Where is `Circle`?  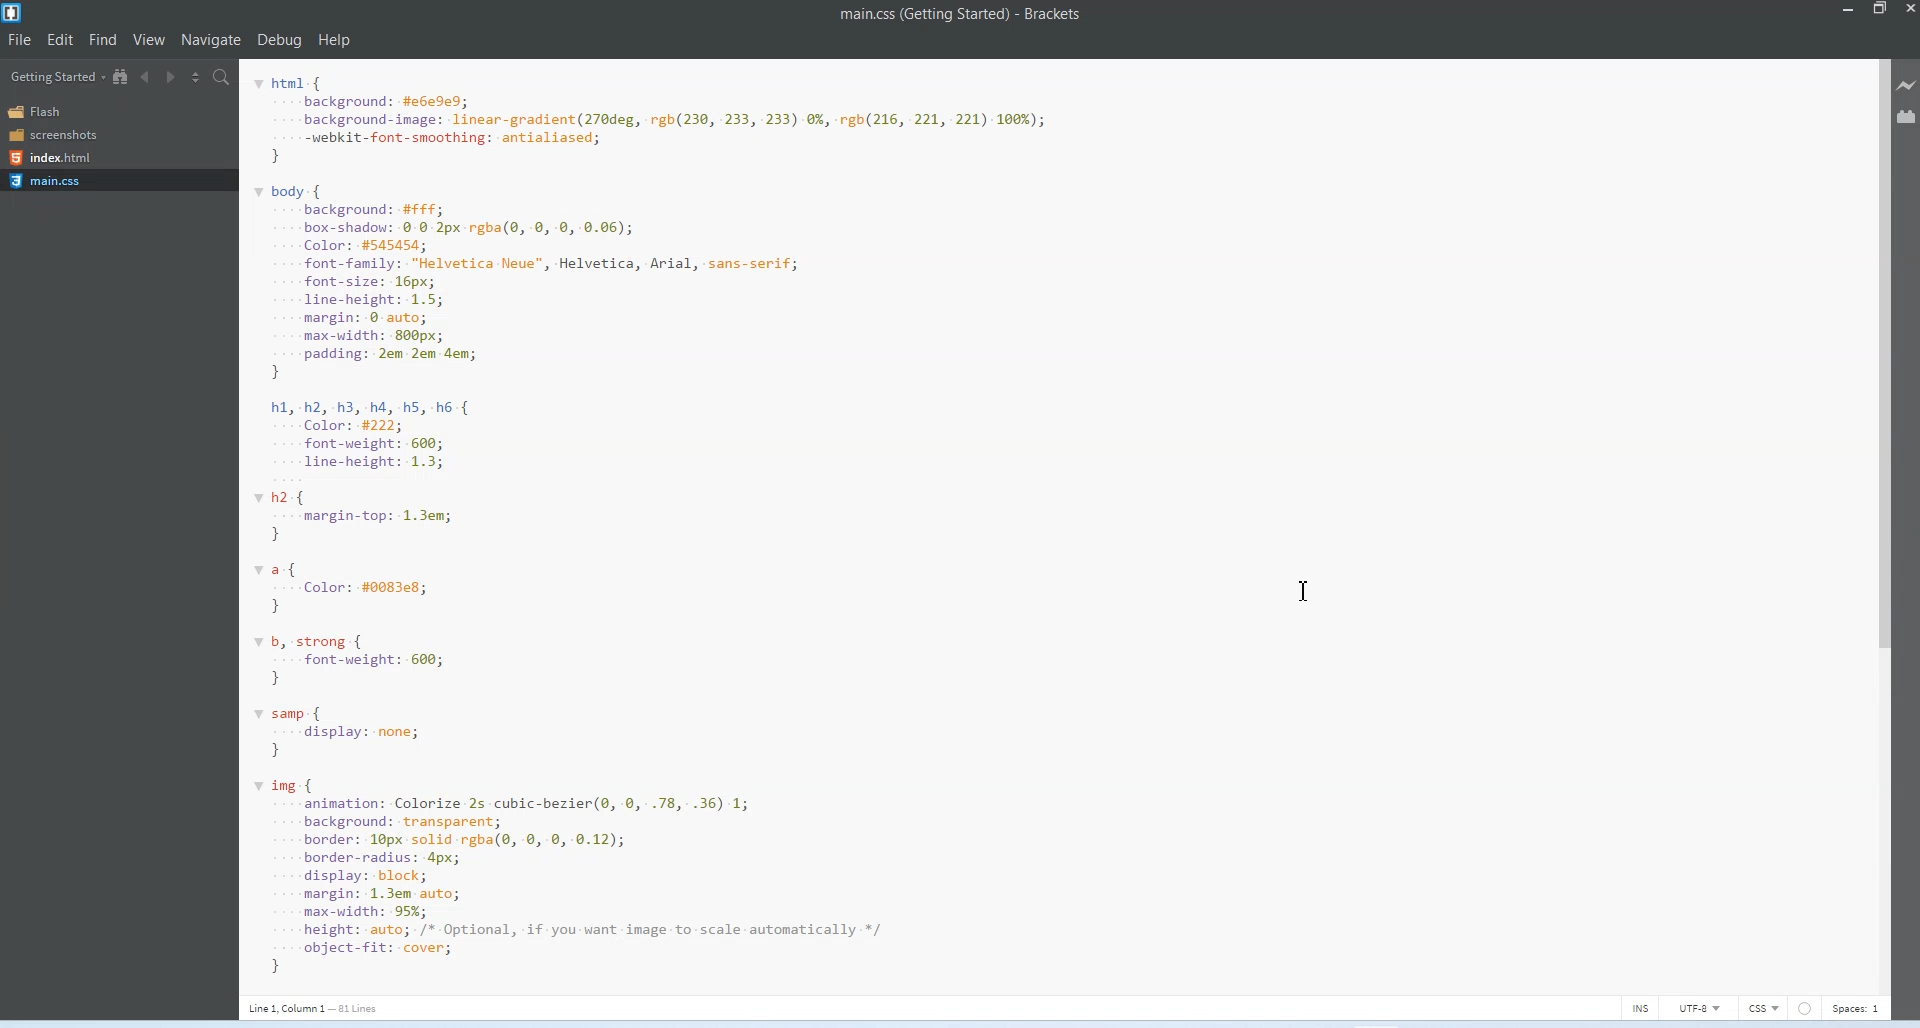 Circle is located at coordinates (1809, 1007).